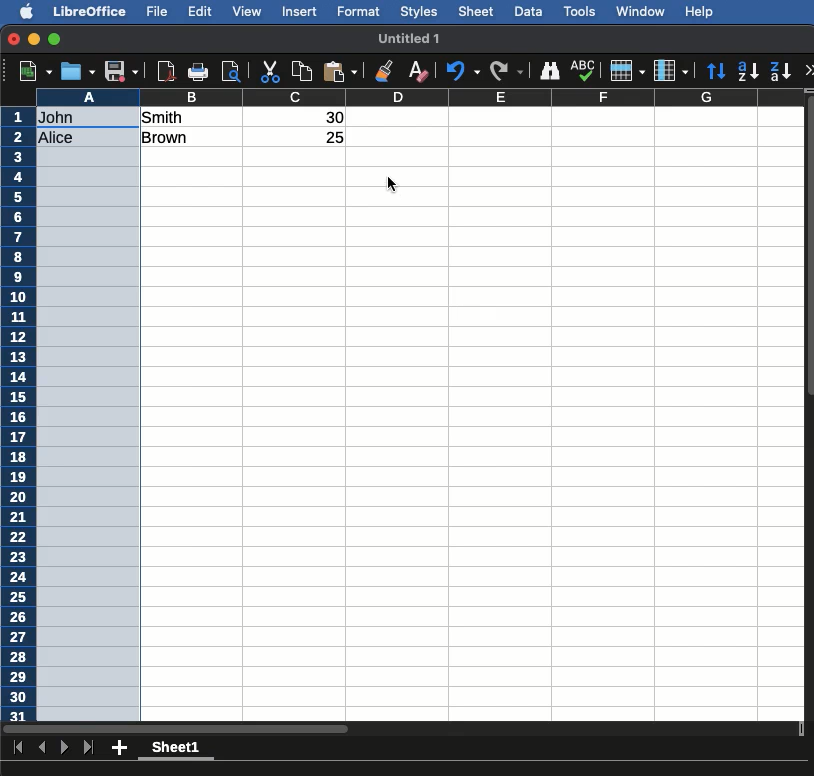  What do you see at coordinates (701, 11) in the screenshot?
I see `Help` at bounding box center [701, 11].